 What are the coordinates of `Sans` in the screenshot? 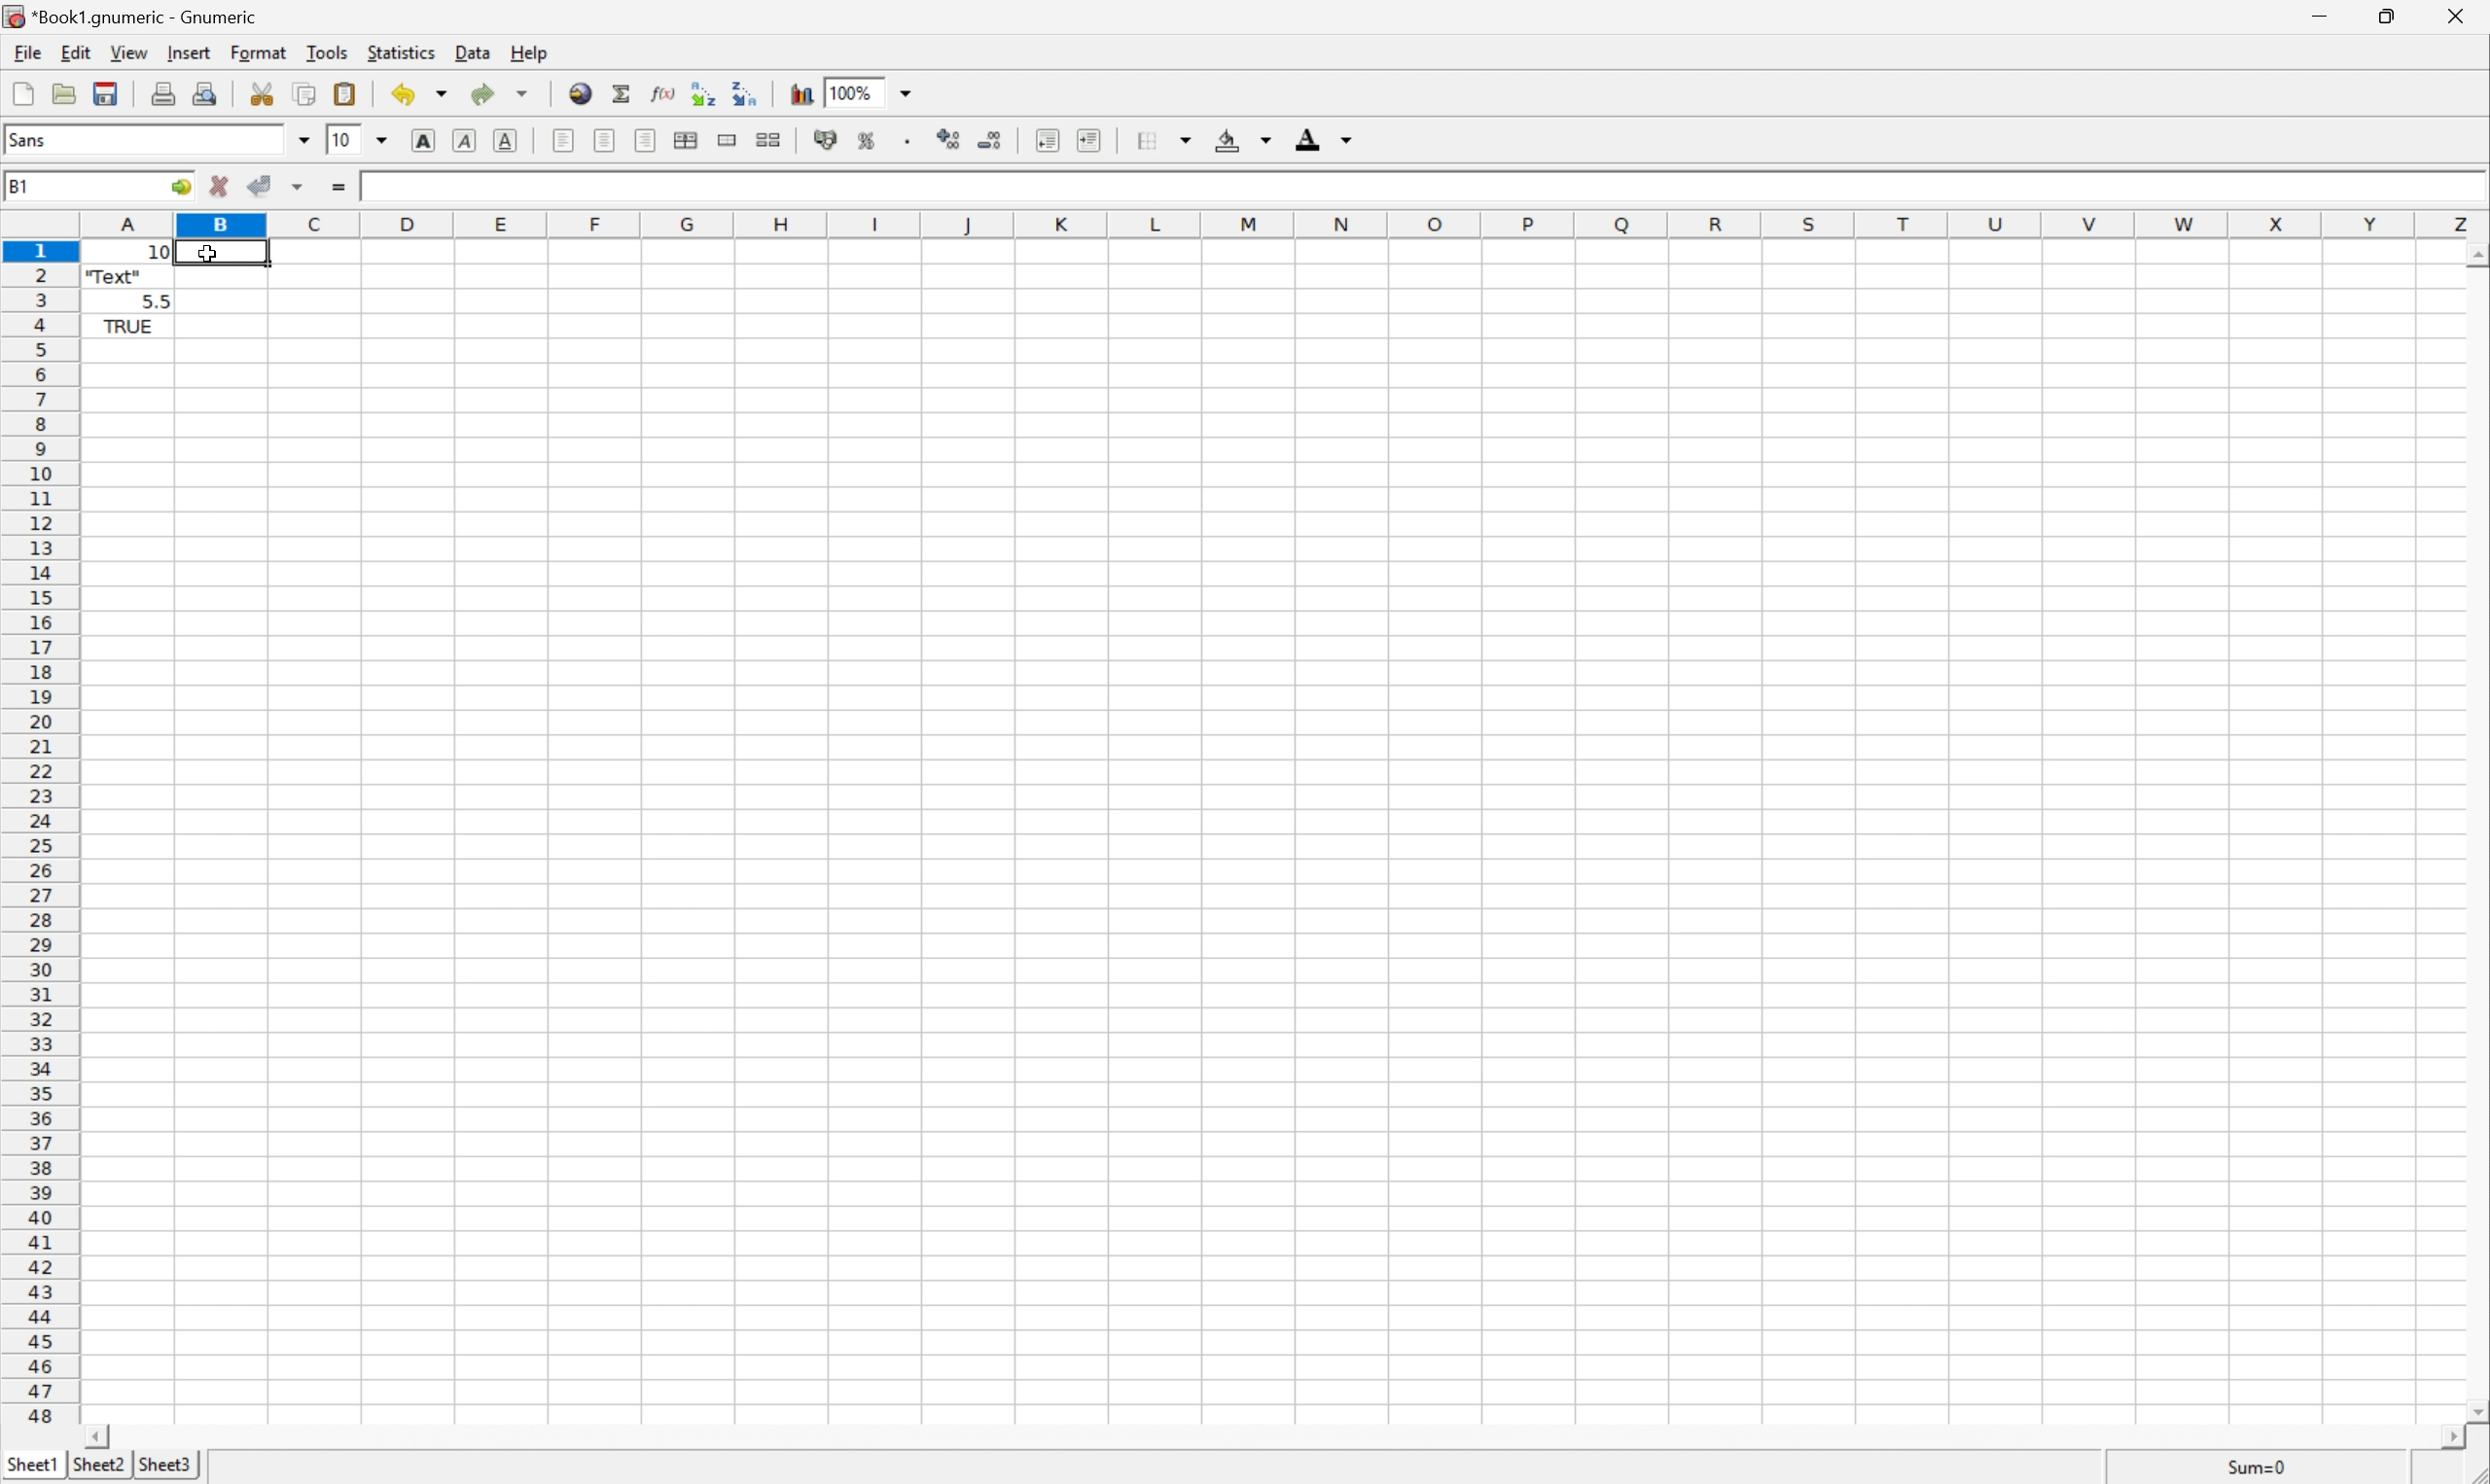 It's located at (30, 137).